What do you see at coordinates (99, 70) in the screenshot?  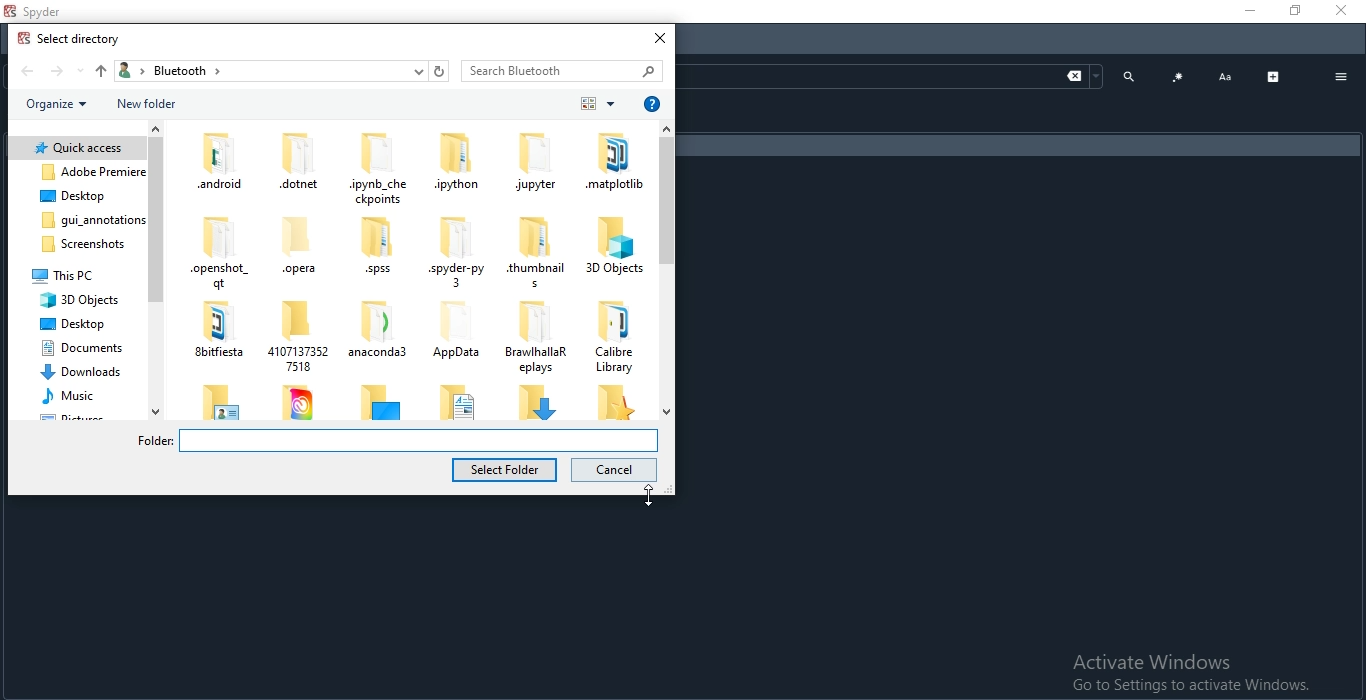 I see `up folder` at bounding box center [99, 70].